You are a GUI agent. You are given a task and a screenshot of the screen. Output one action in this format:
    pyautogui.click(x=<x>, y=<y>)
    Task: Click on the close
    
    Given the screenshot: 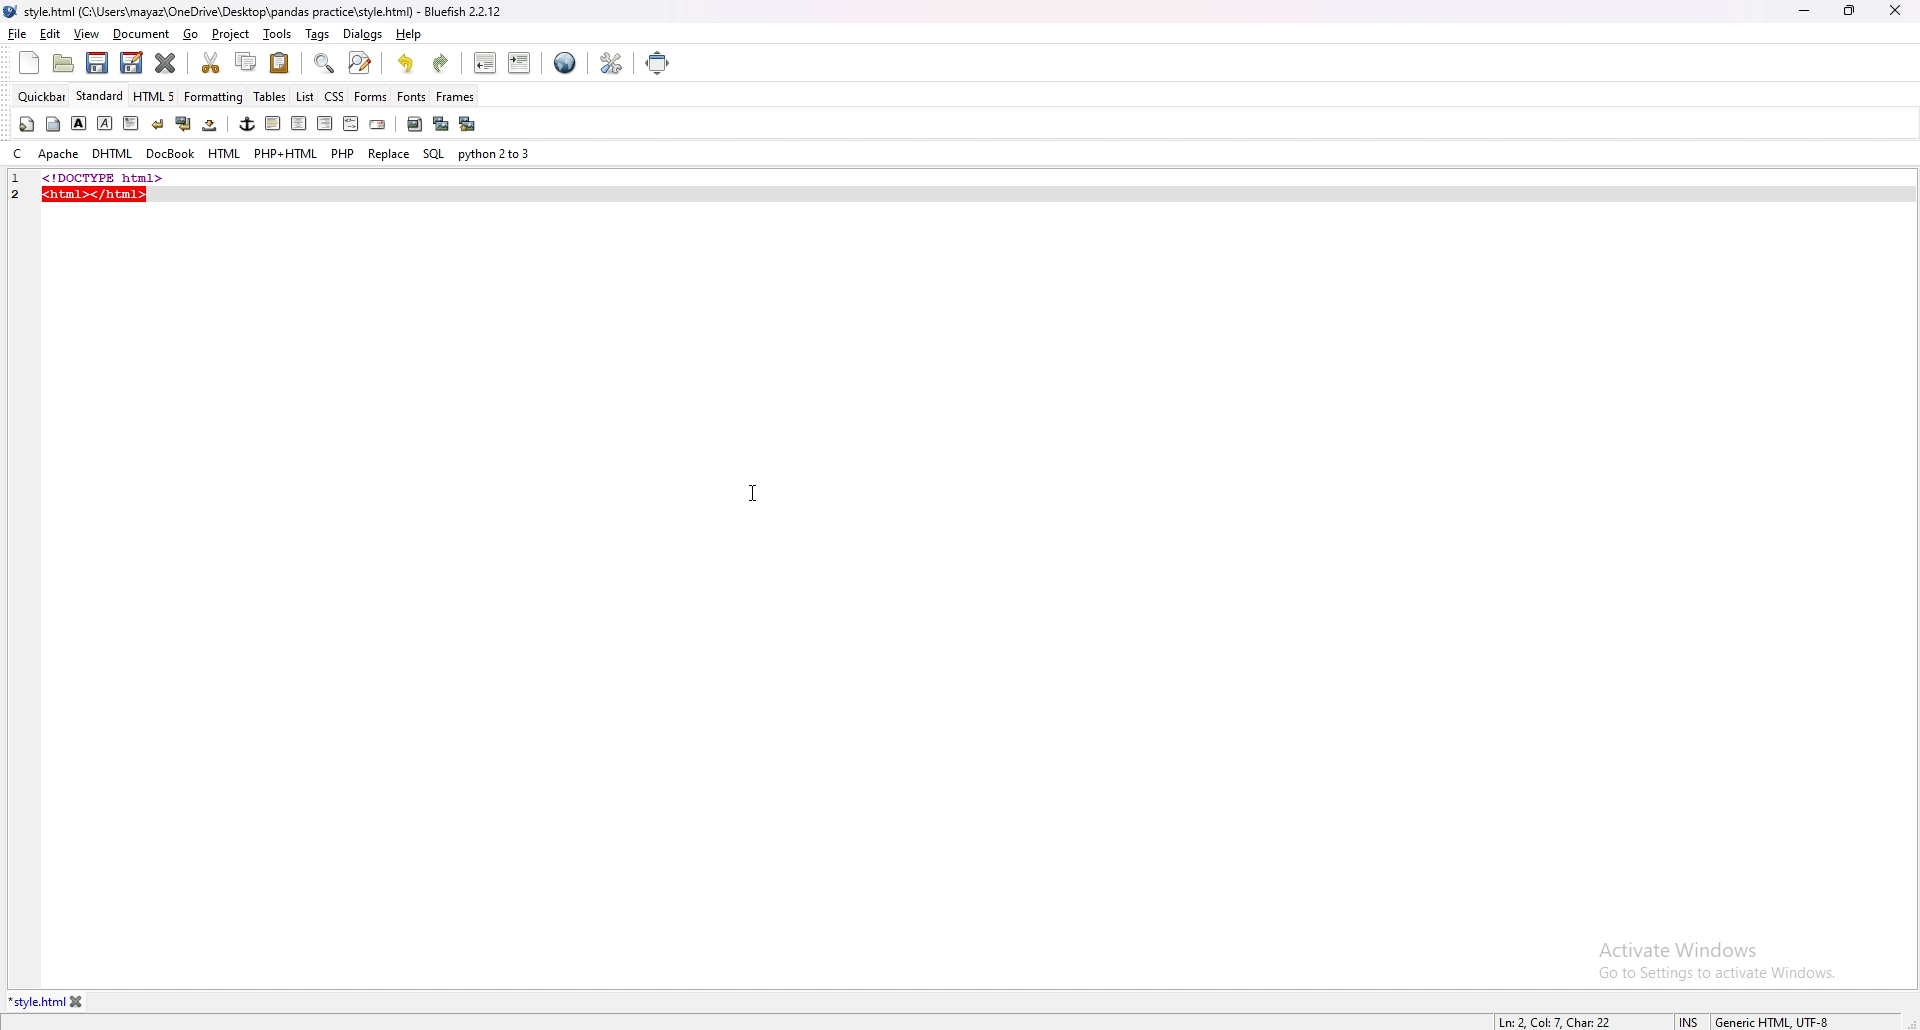 What is the action you would take?
    pyautogui.click(x=1895, y=10)
    